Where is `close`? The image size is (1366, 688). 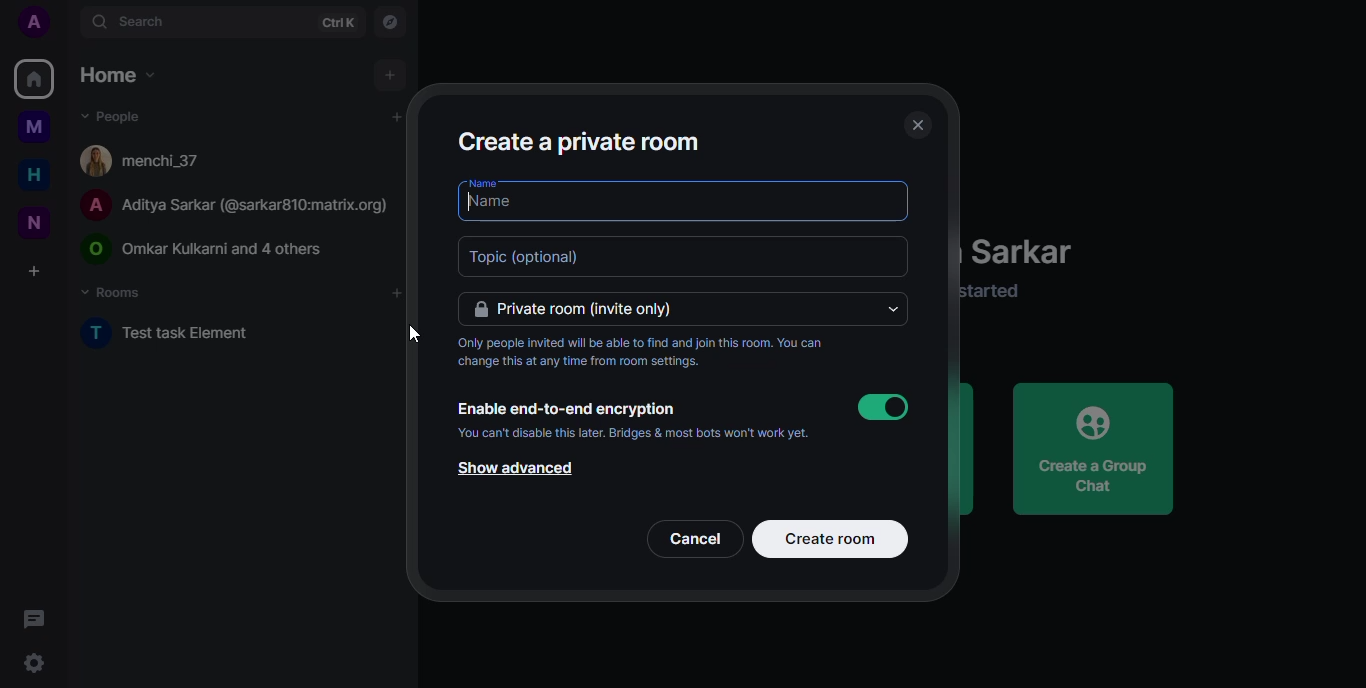
close is located at coordinates (914, 125).